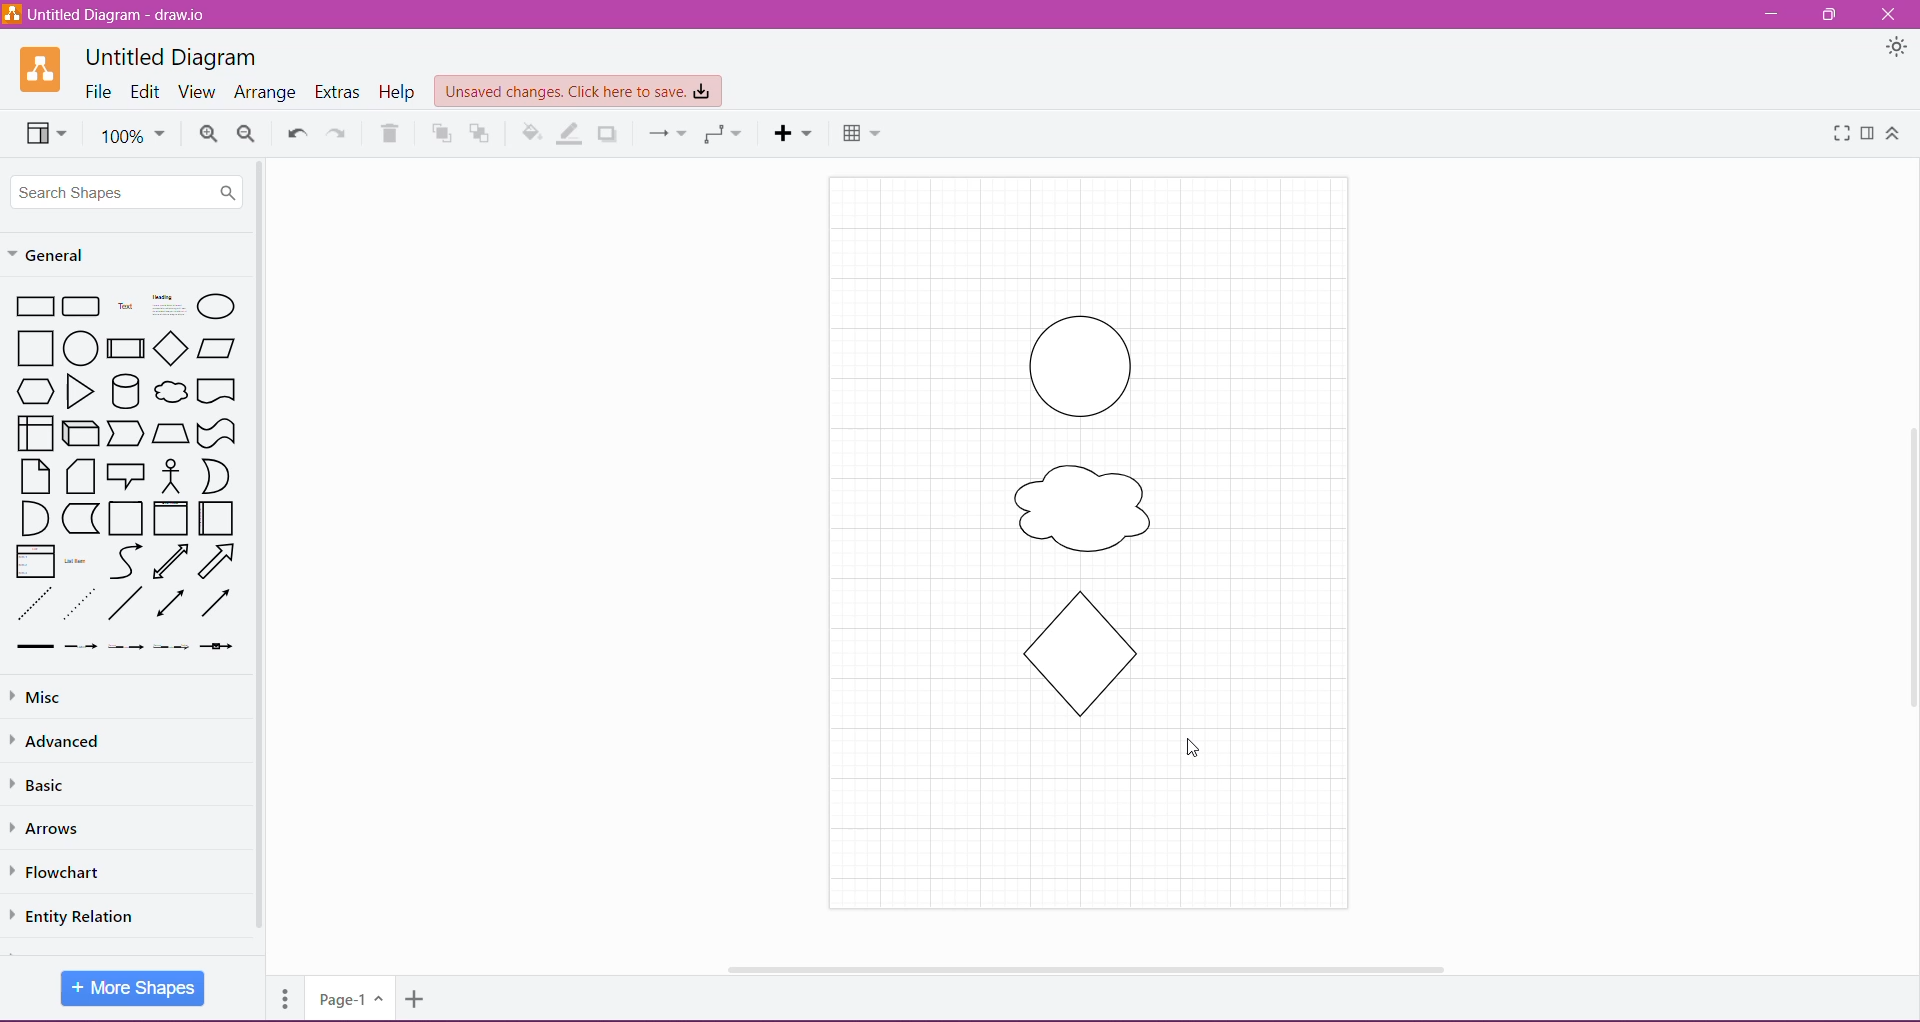 The image size is (1920, 1022). Describe the element at coordinates (69, 872) in the screenshot. I see `Flowchart` at that location.